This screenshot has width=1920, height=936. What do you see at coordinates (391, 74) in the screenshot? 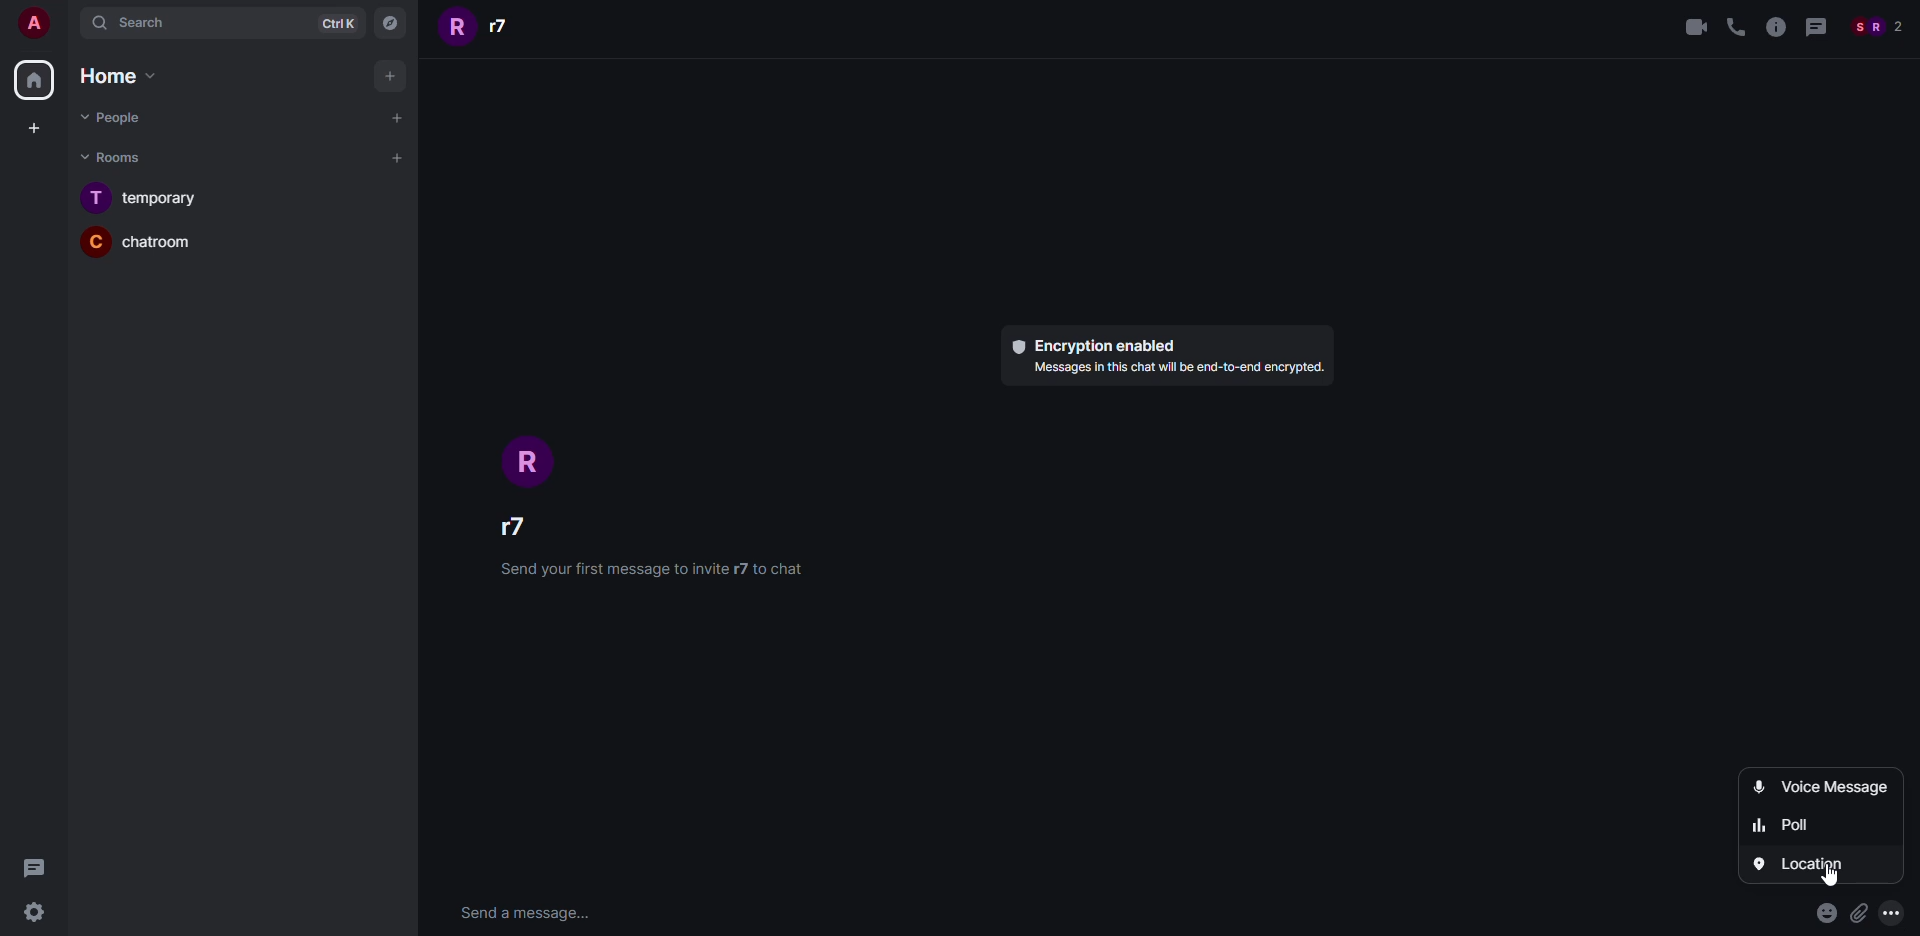
I see `Add` at bounding box center [391, 74].